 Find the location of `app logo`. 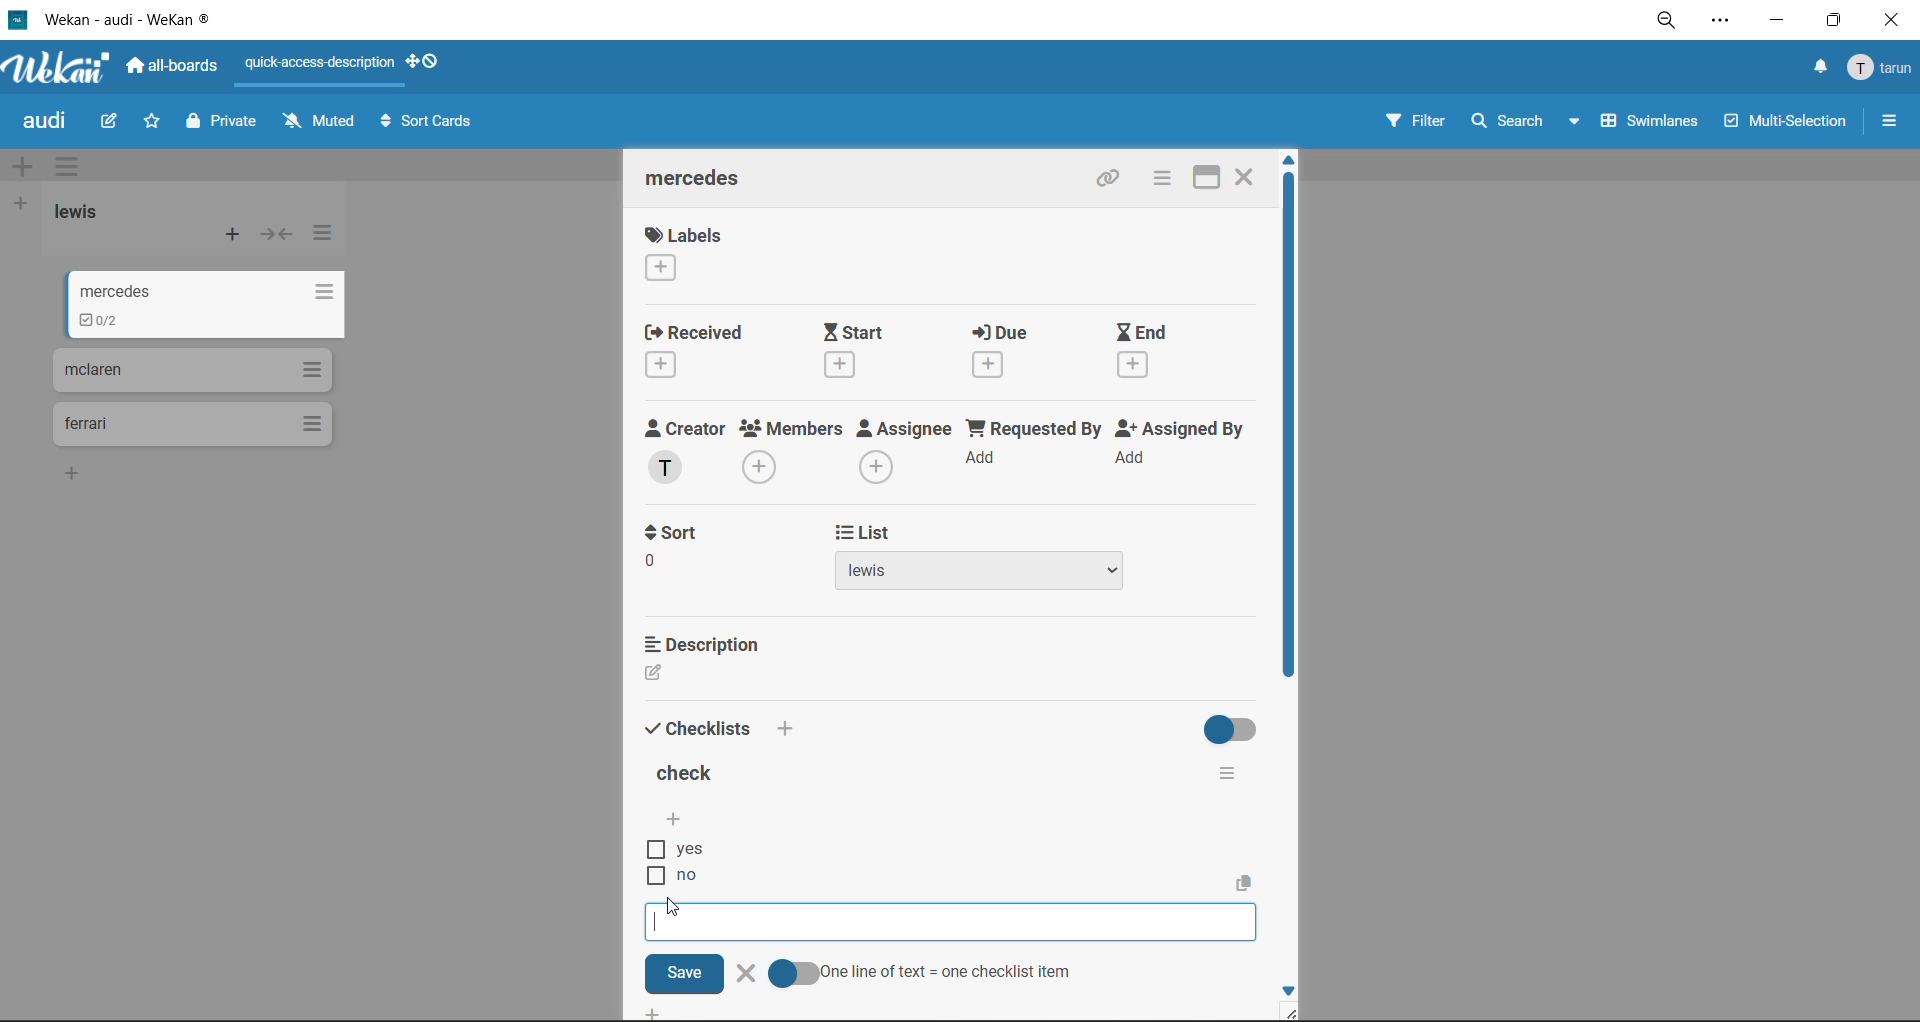

app logo is located at coordinates (59, 64).